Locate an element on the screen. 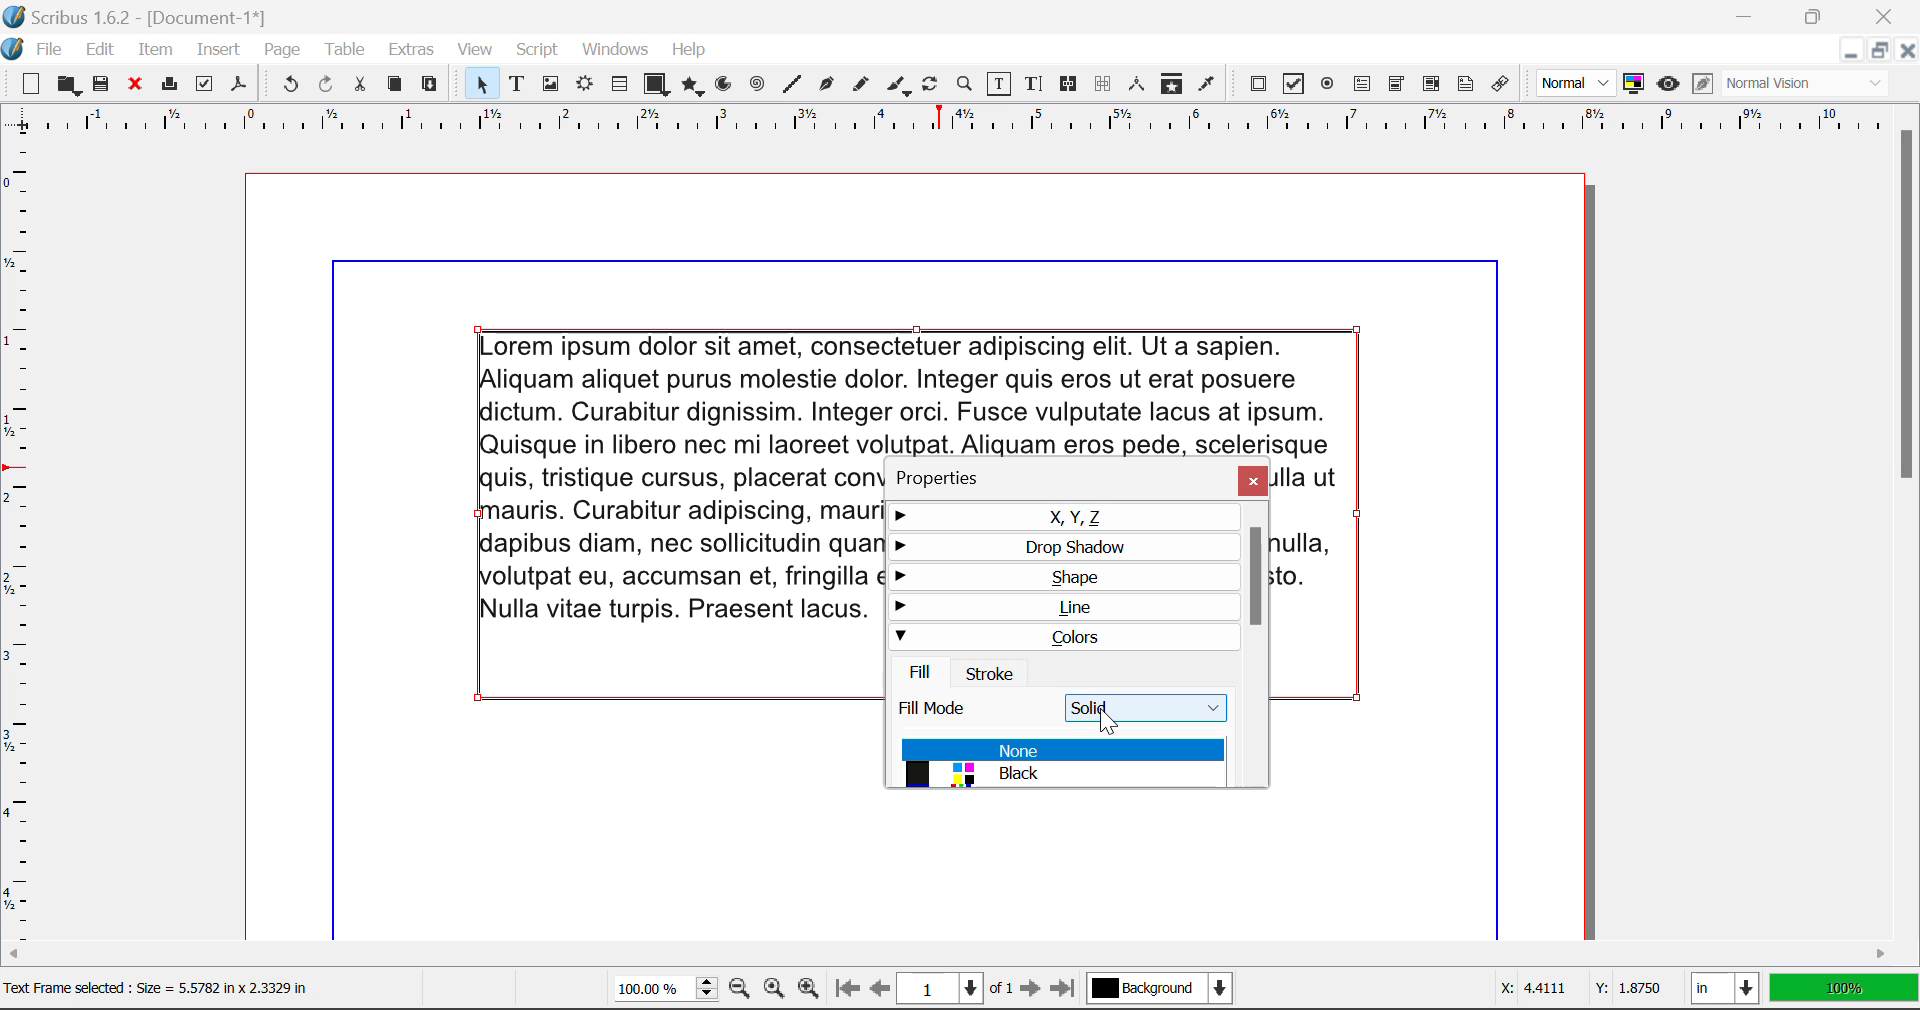 The image size is (1920, 1010). Preflight Verifier is located at coordinates (204, 87).